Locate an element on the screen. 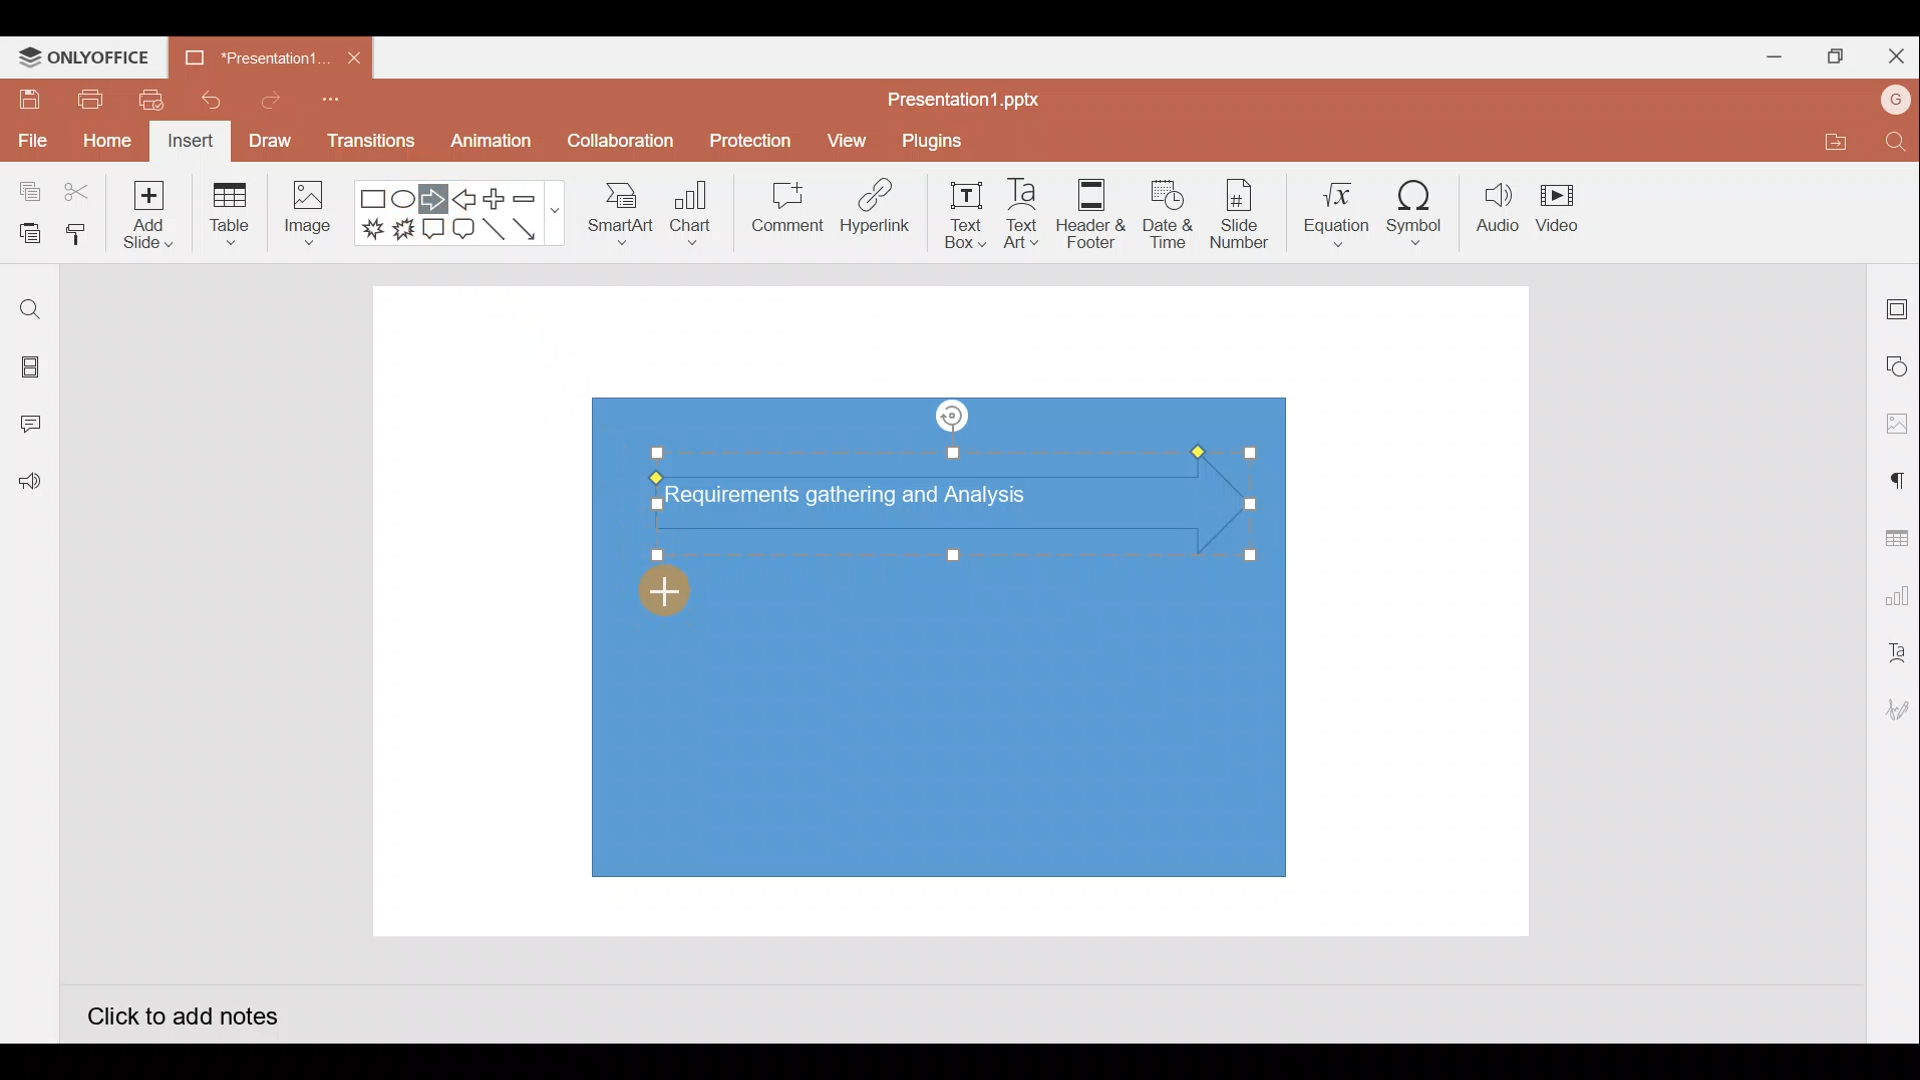 The image size is (1920, 1080). Arrow is located at coordinates (536, 229).